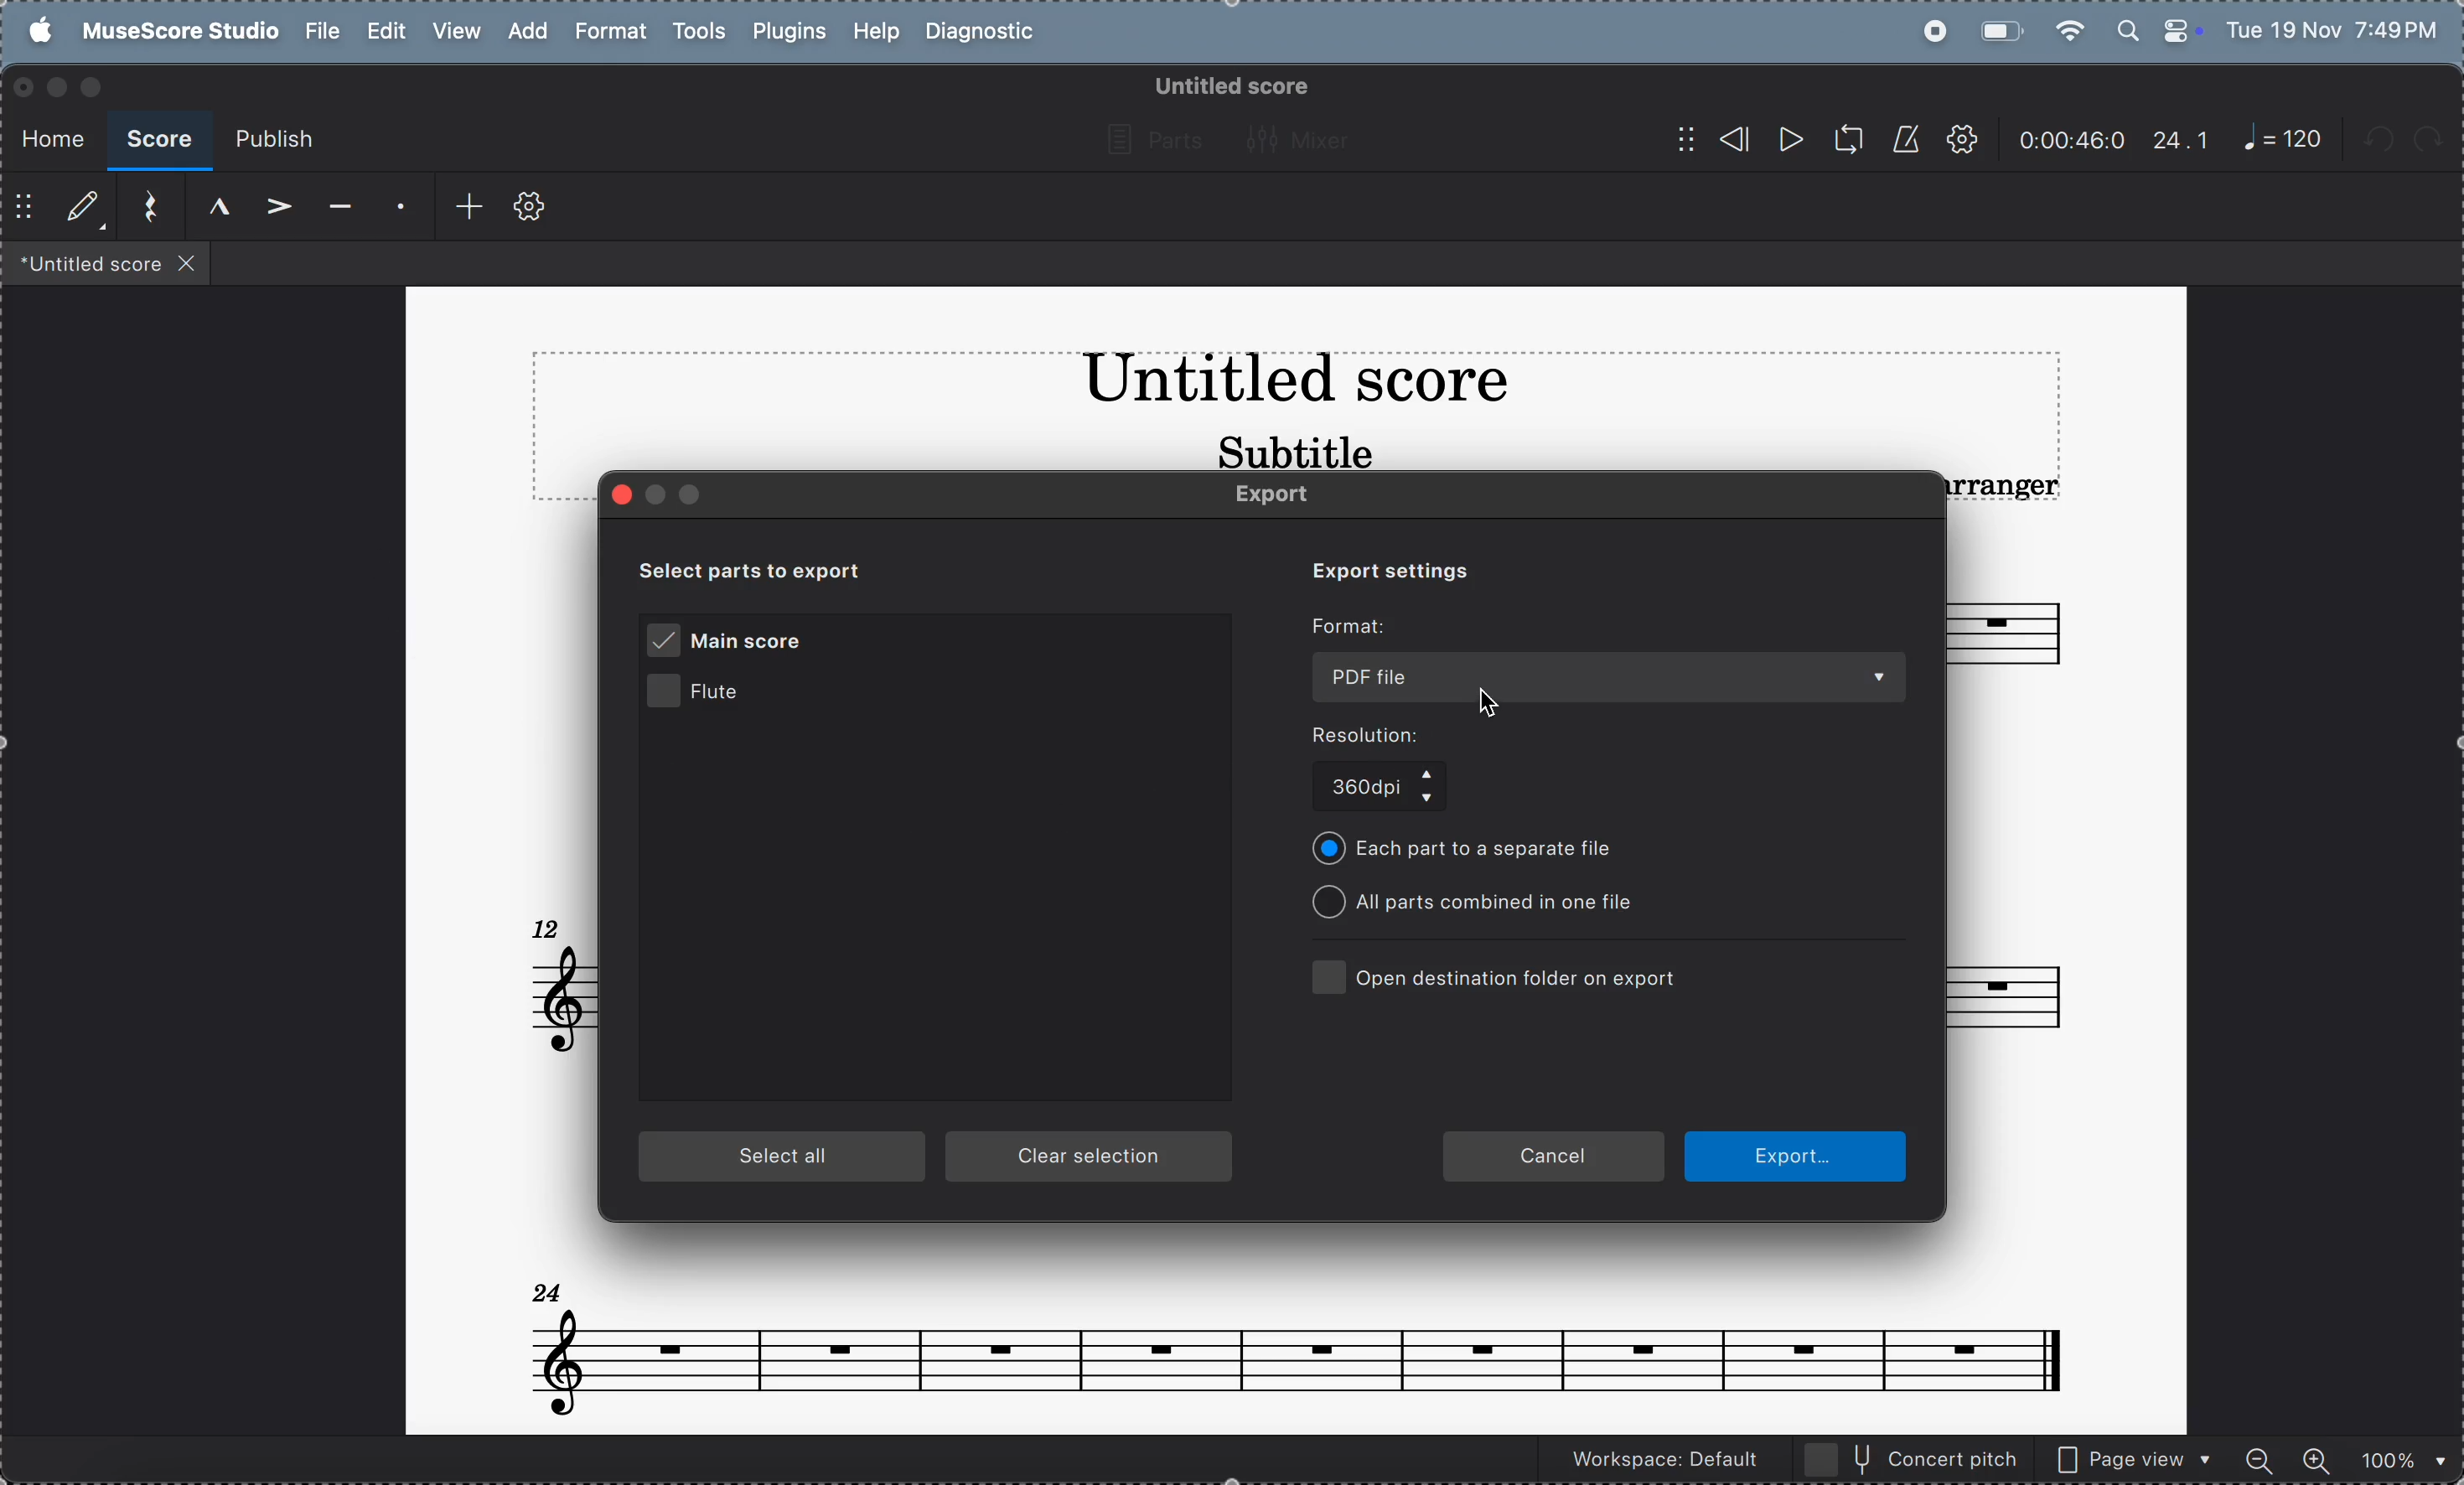 The image size is (2464, 1485). I want to click on battery, so click(1998, 29).